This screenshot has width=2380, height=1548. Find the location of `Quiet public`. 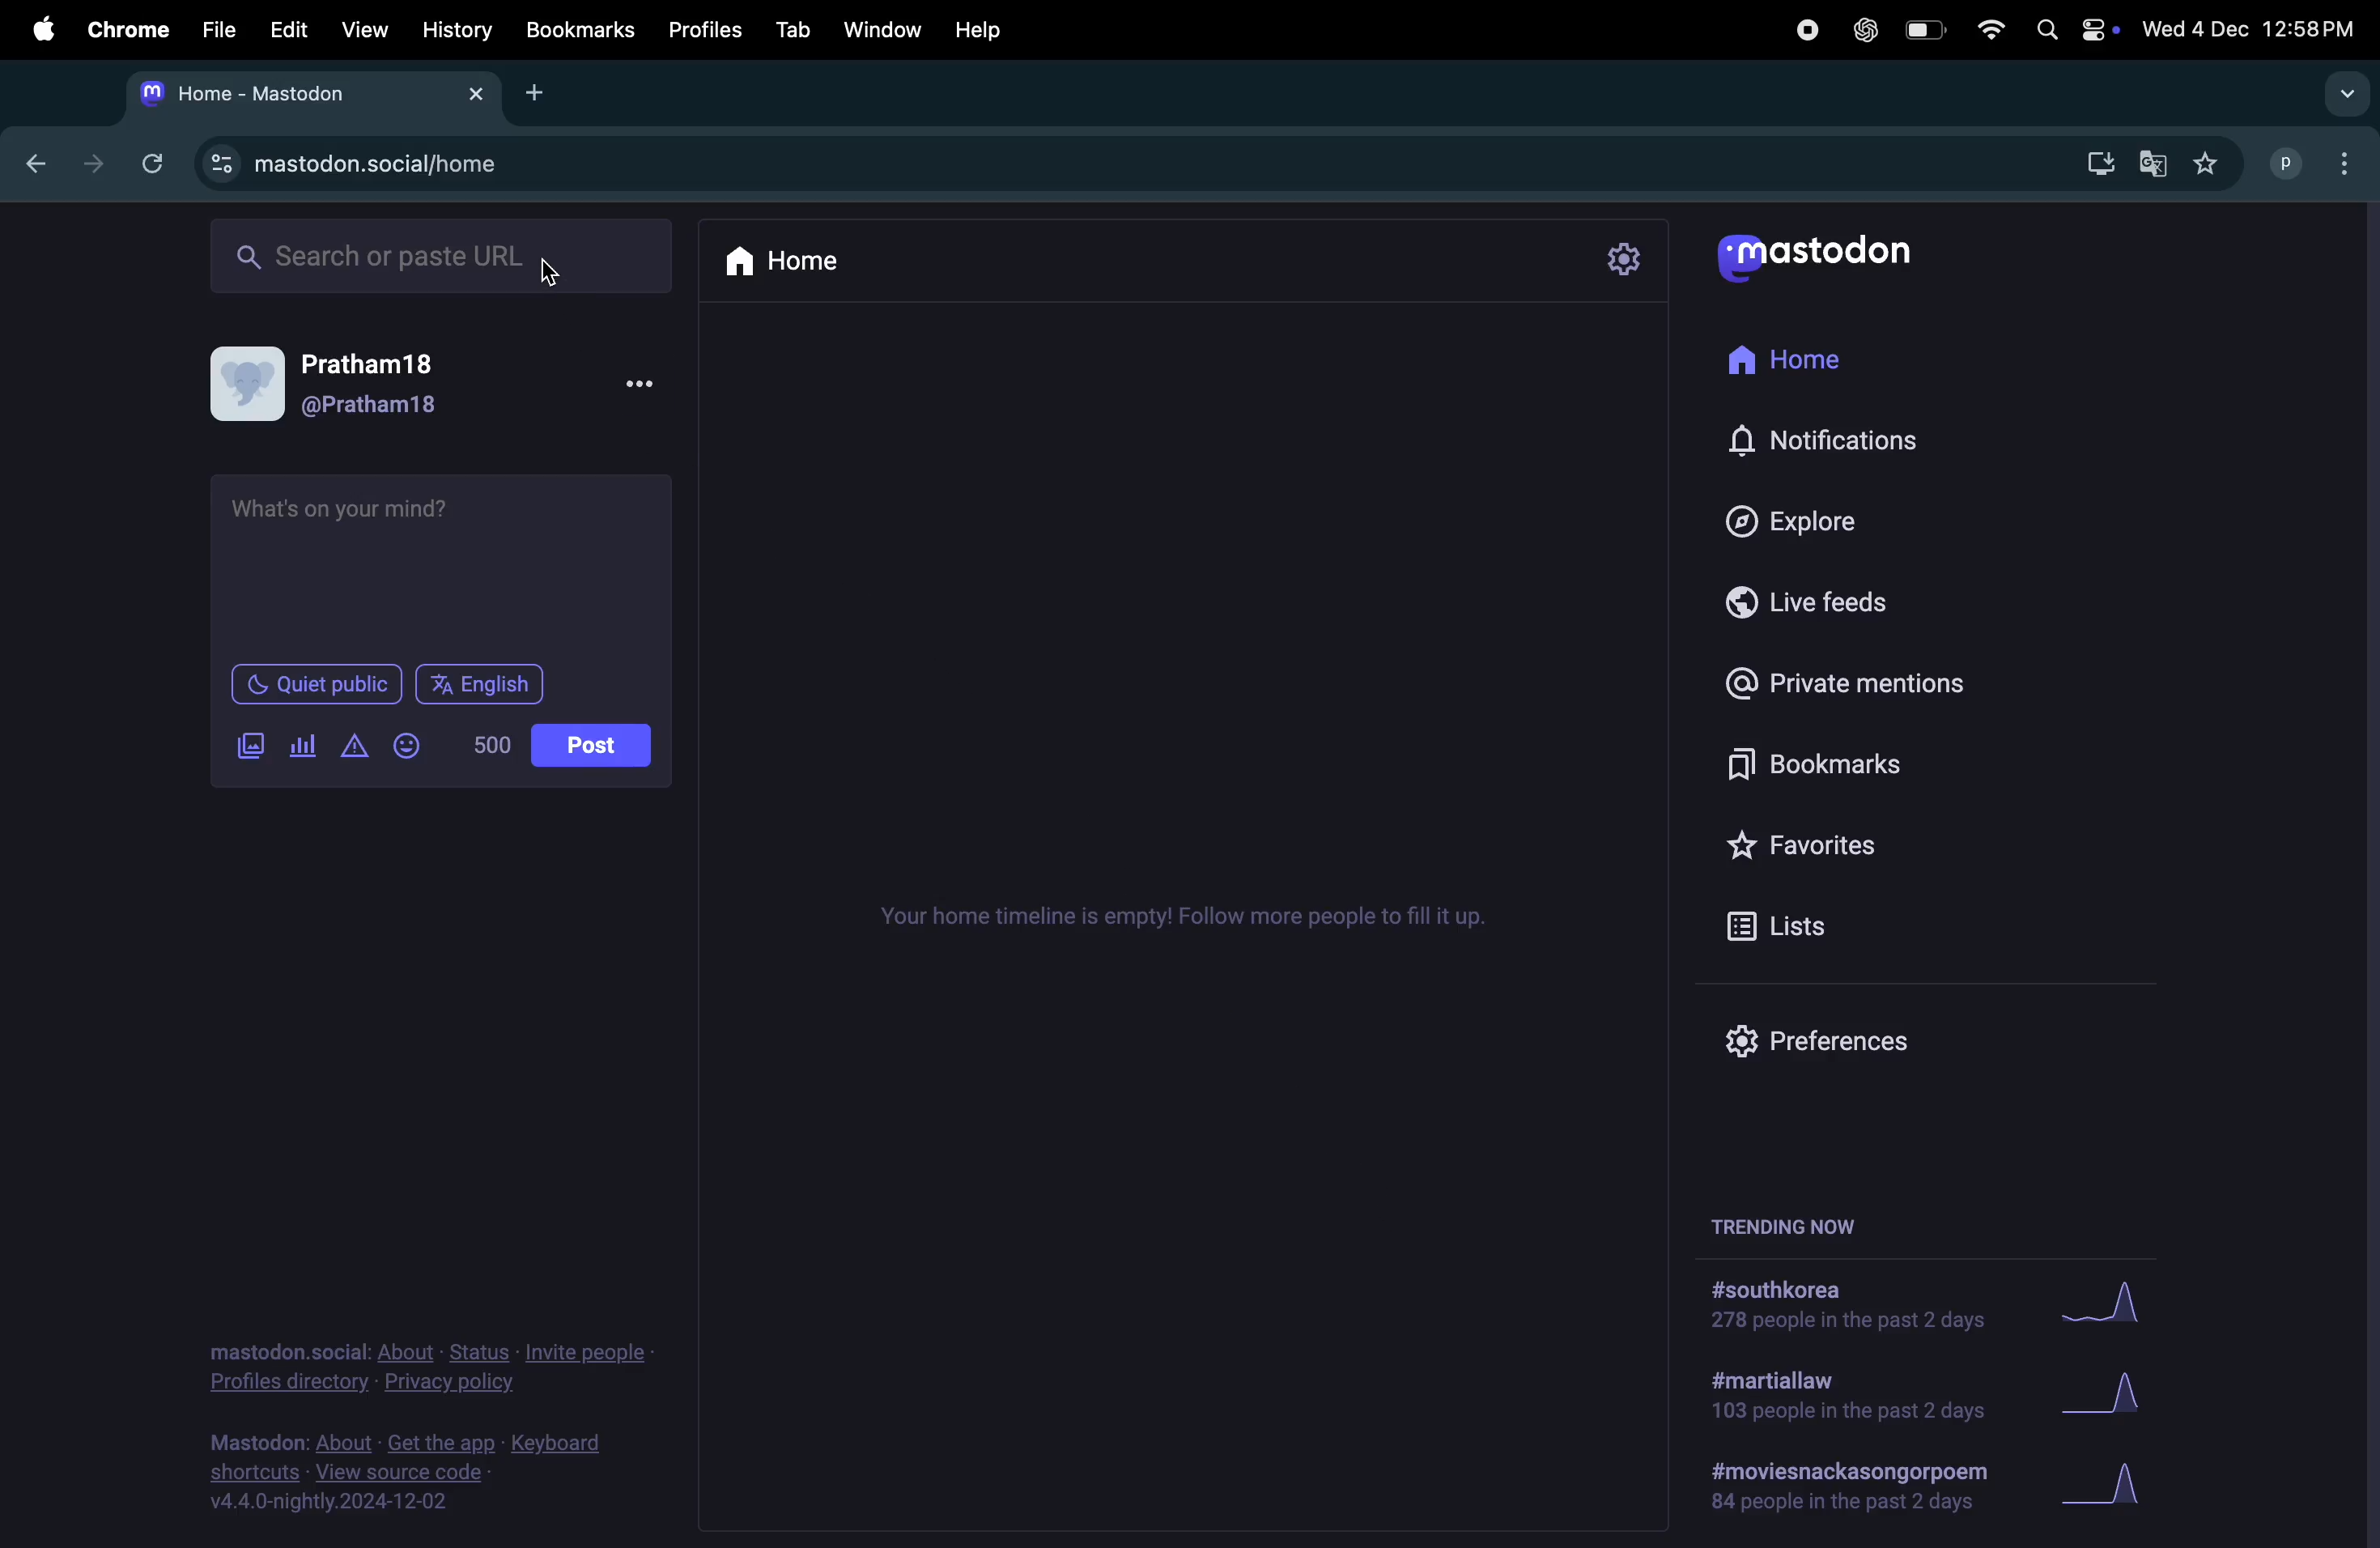

Quiet public is located at coordinates (314, 683).